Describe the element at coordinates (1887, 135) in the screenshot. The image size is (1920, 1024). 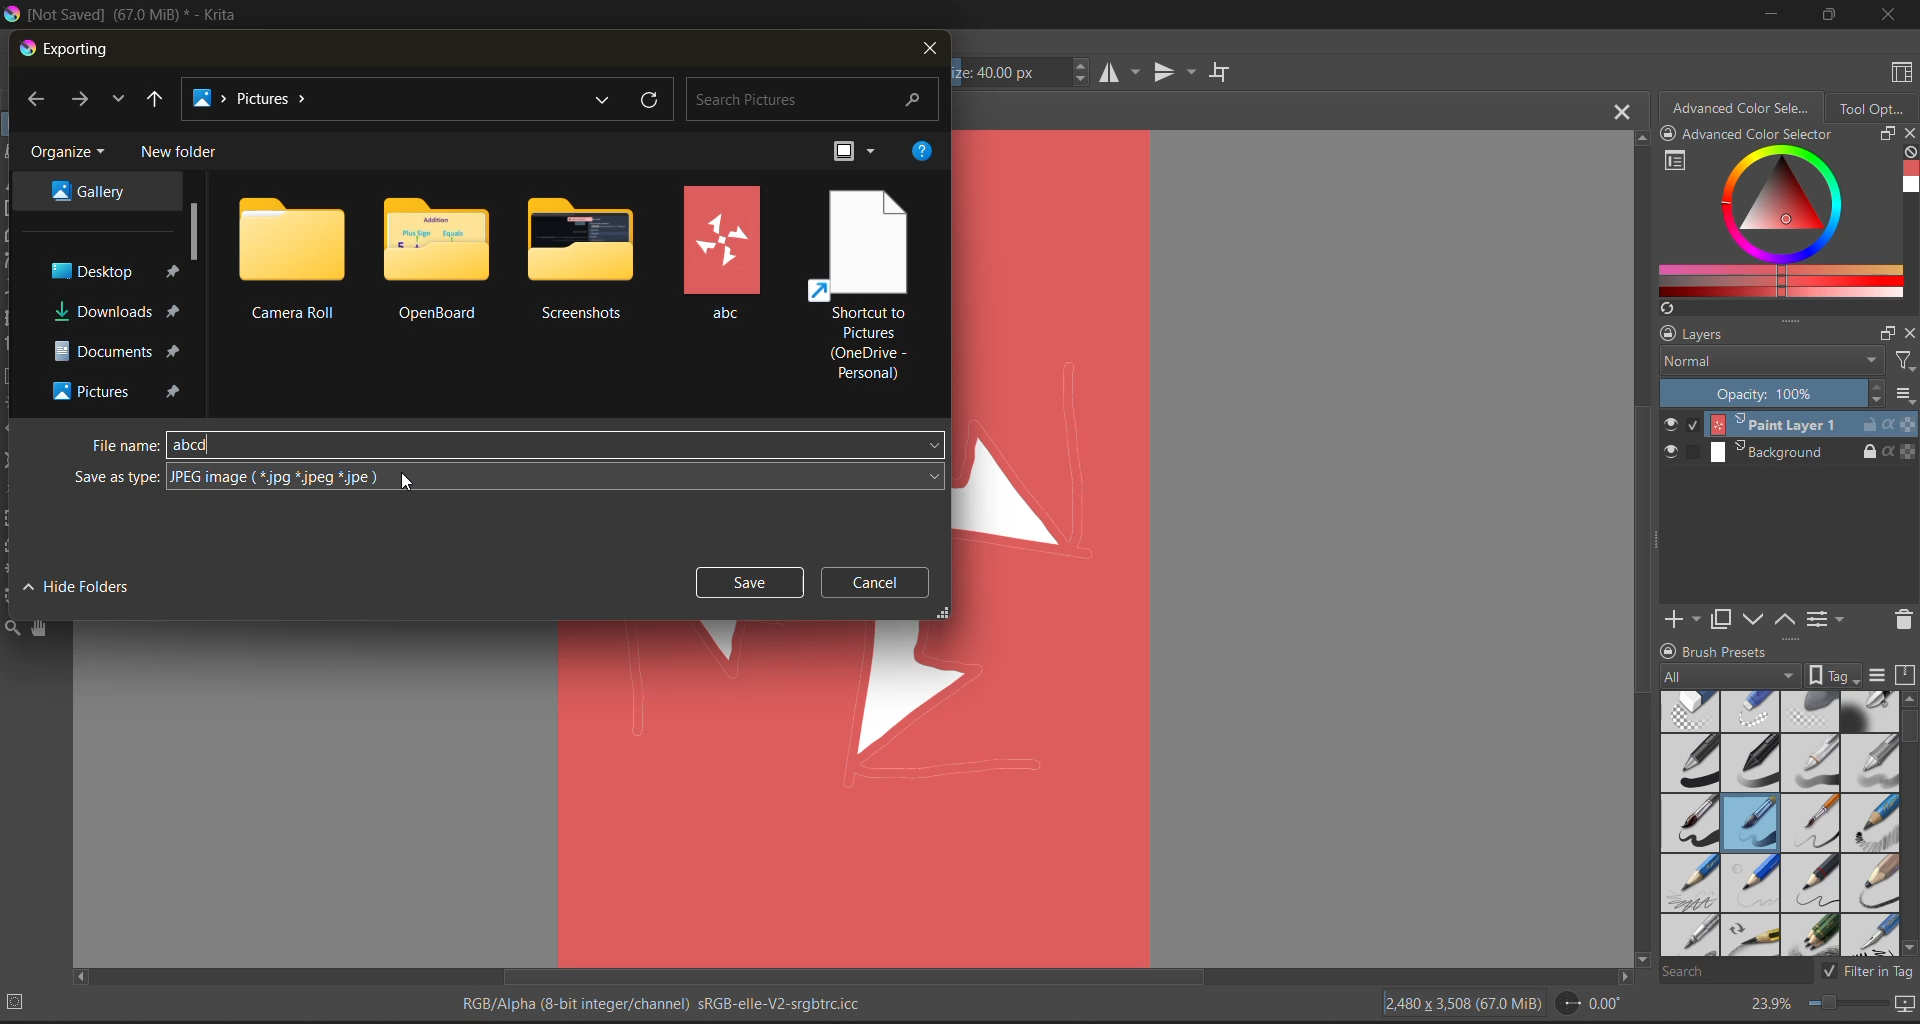
I see `float docker` at that location.